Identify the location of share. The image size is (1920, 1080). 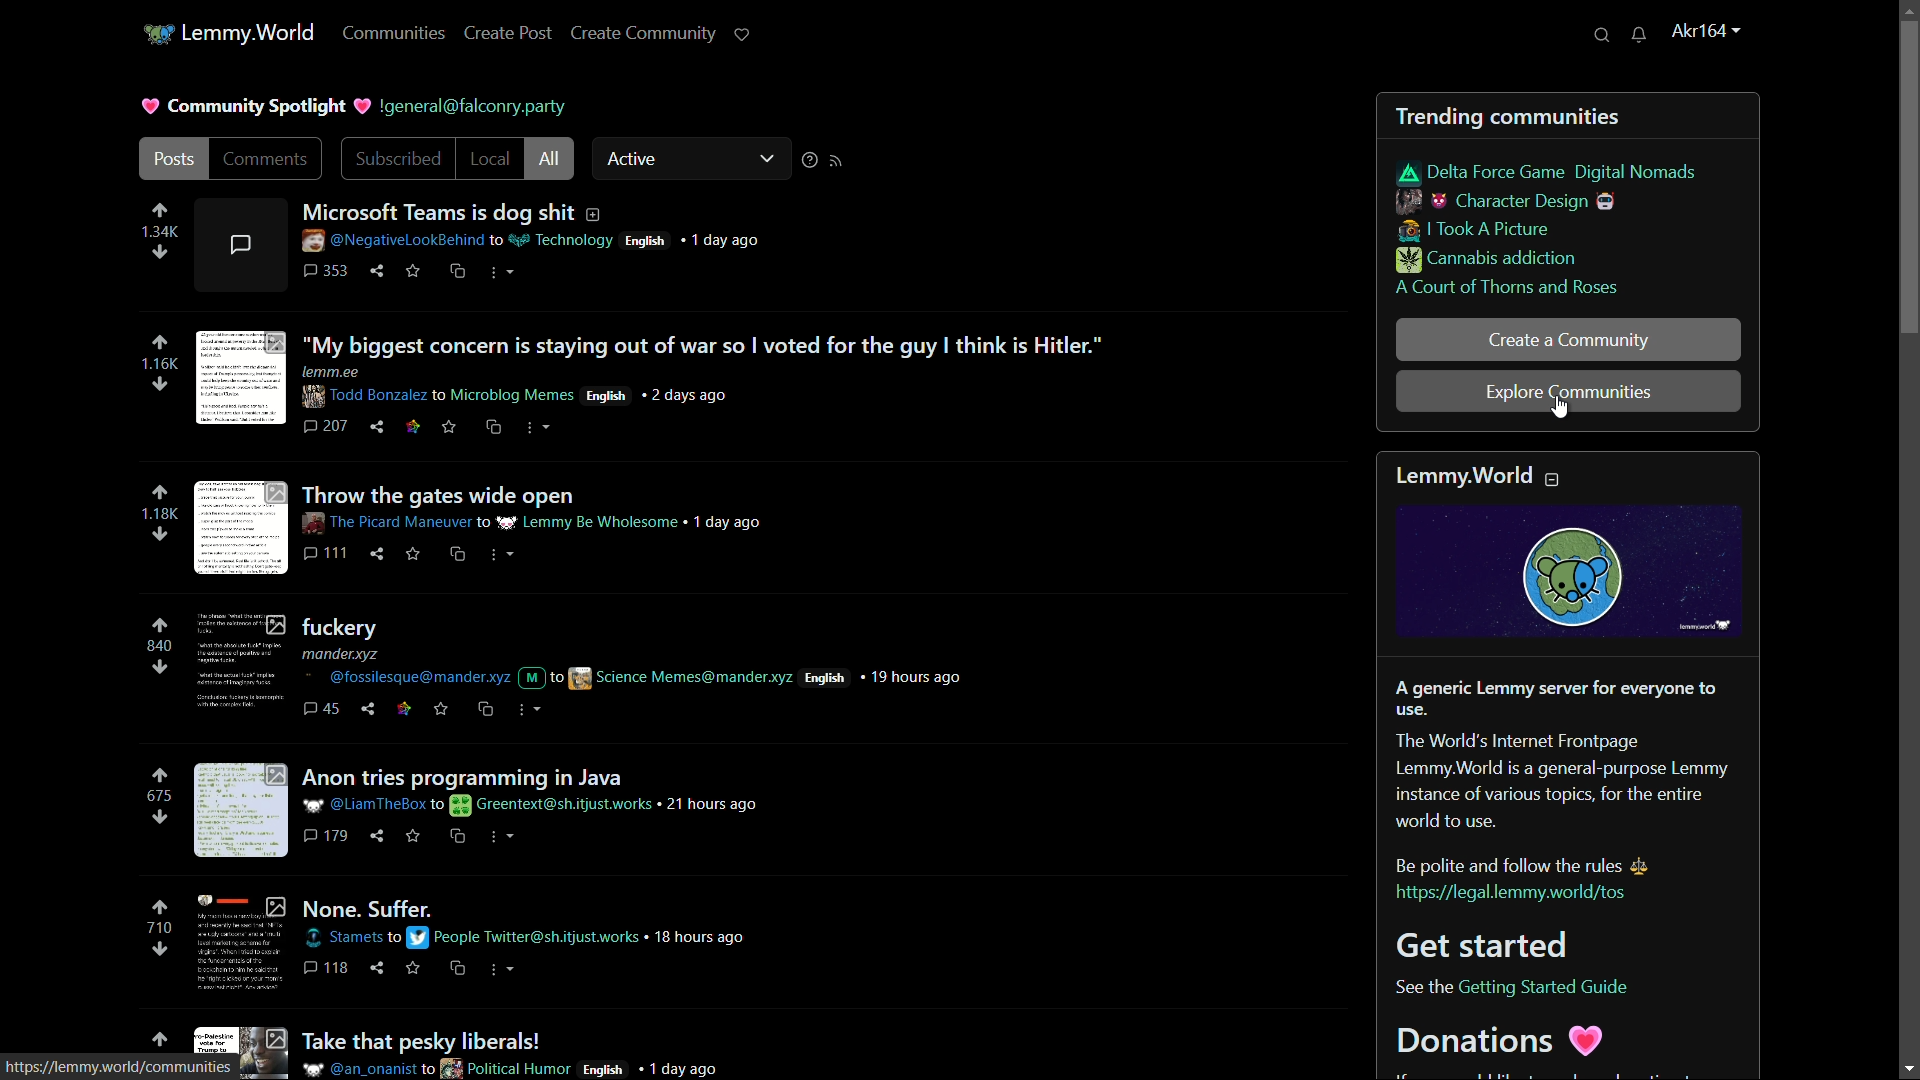
(374, 425).